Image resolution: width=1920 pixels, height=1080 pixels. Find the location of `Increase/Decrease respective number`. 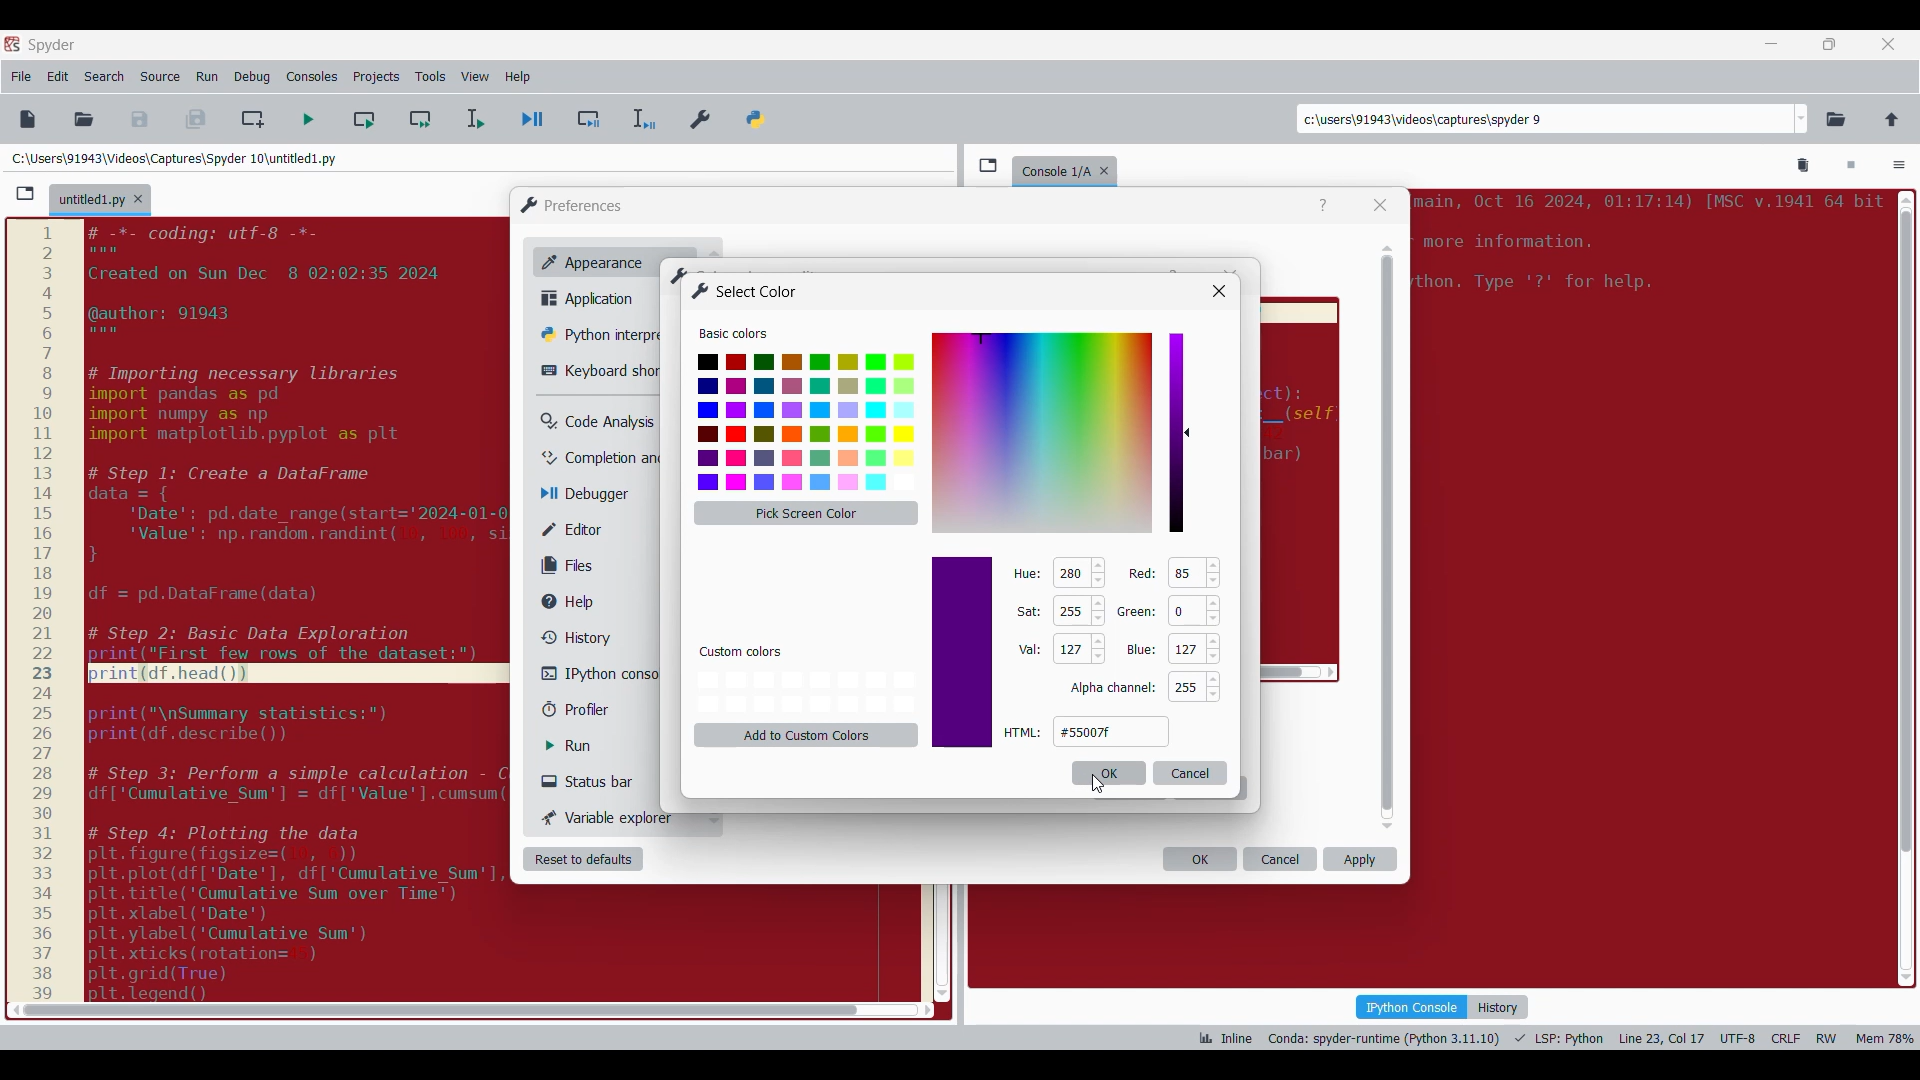

Increase/Decrease respective number is located at coordinates (1213, 629).